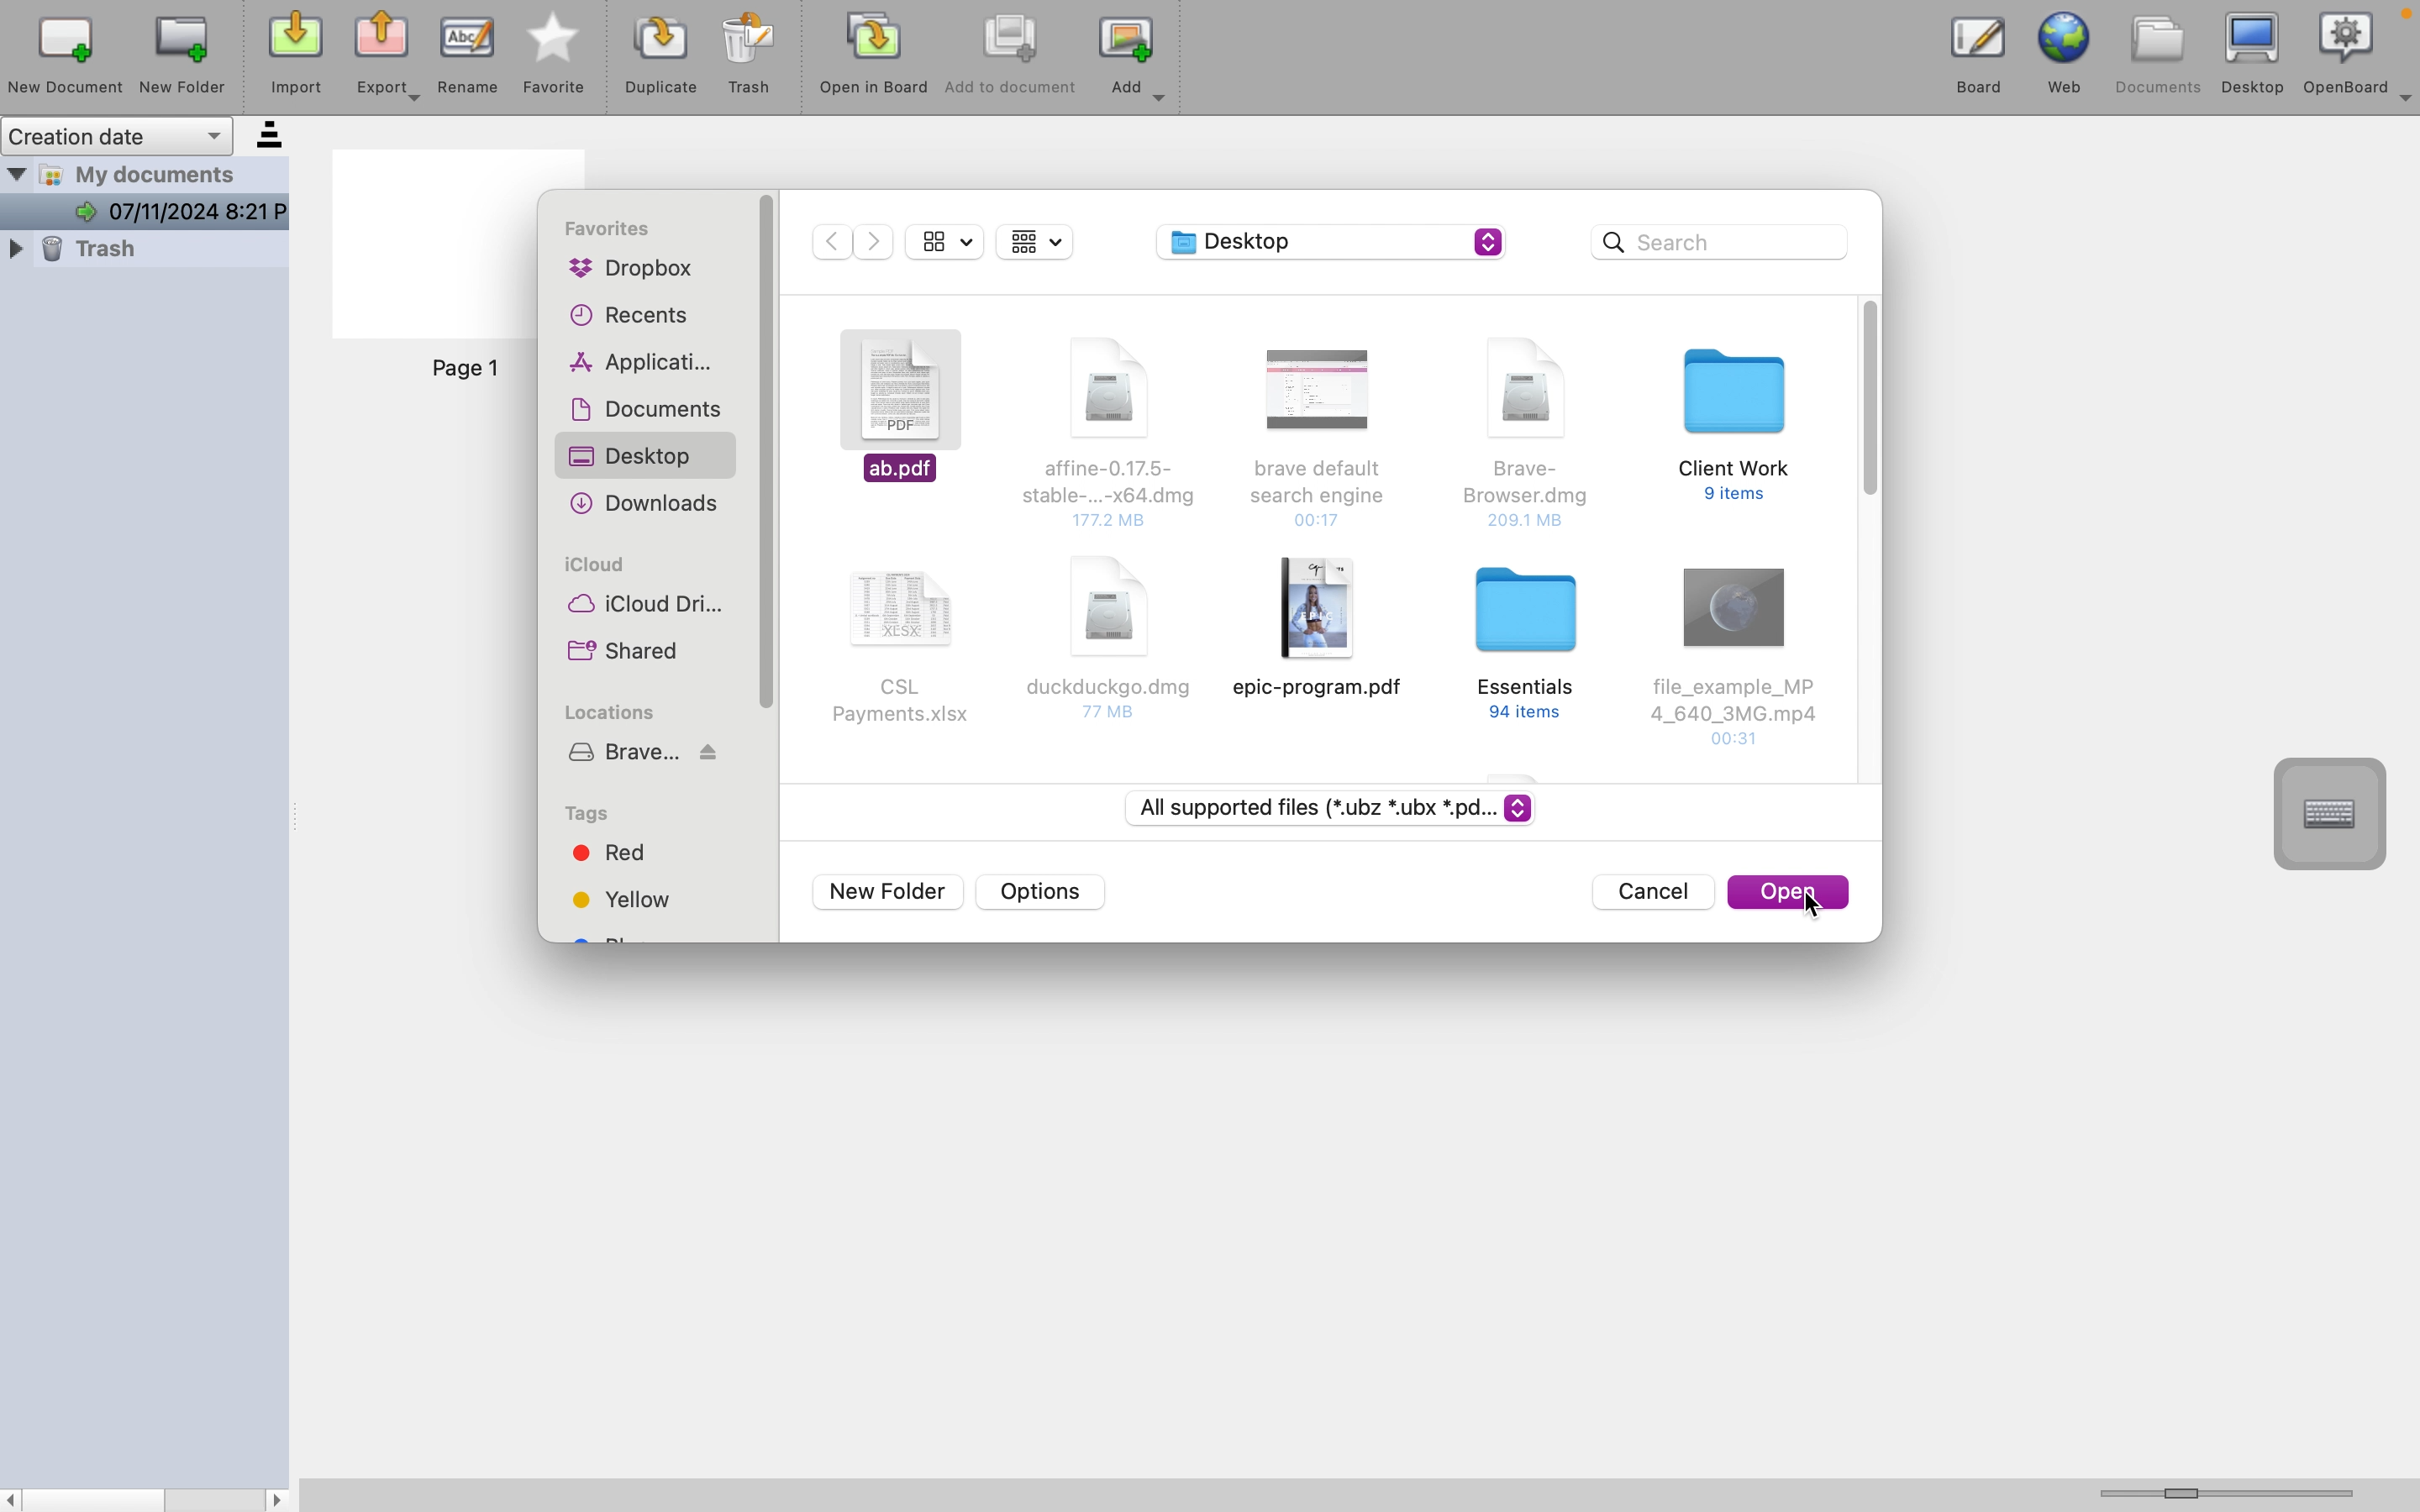 The height and width of the screenshot is (1512, 2420). Describe the element at coordinates (1313, 431) in the screenshot. I see `document` at that location.